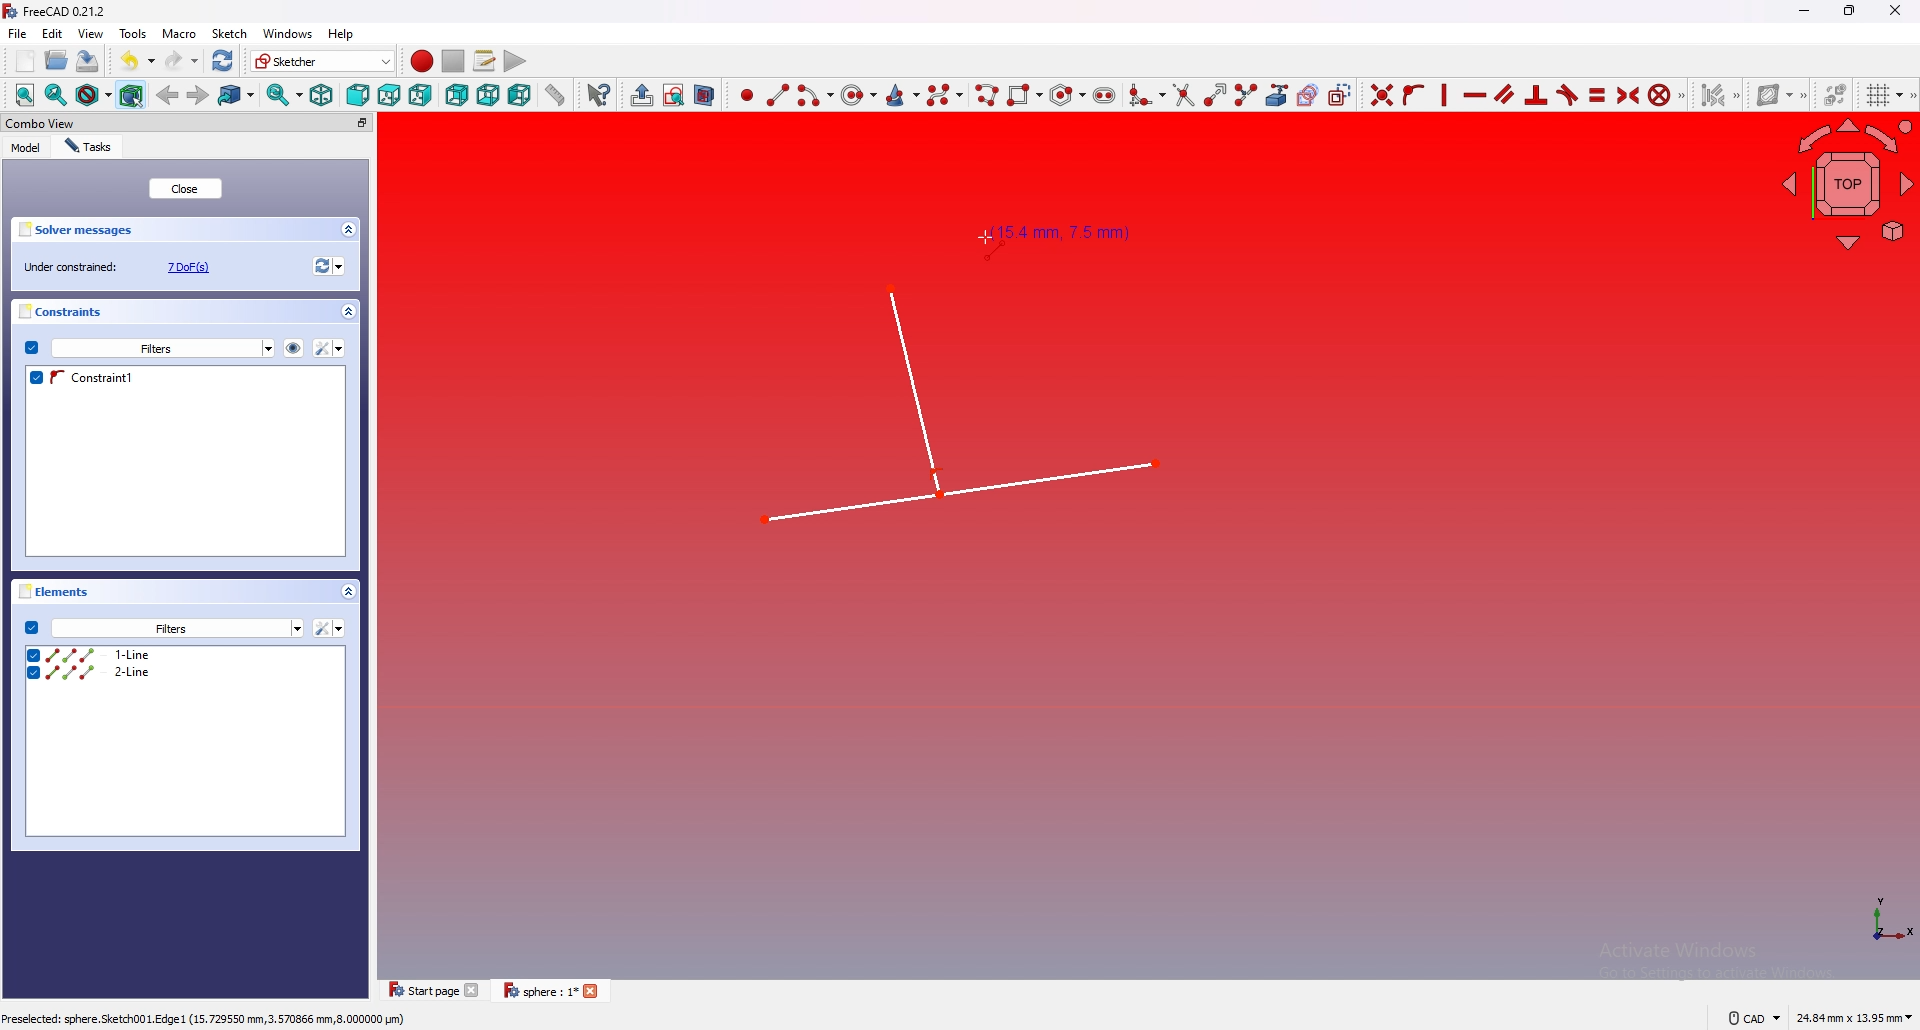 The height and width of the screenshot is (1030, 1920). Describe the element at coordinates (184, 653) in the screenshot. I see `1-Line` at that location.